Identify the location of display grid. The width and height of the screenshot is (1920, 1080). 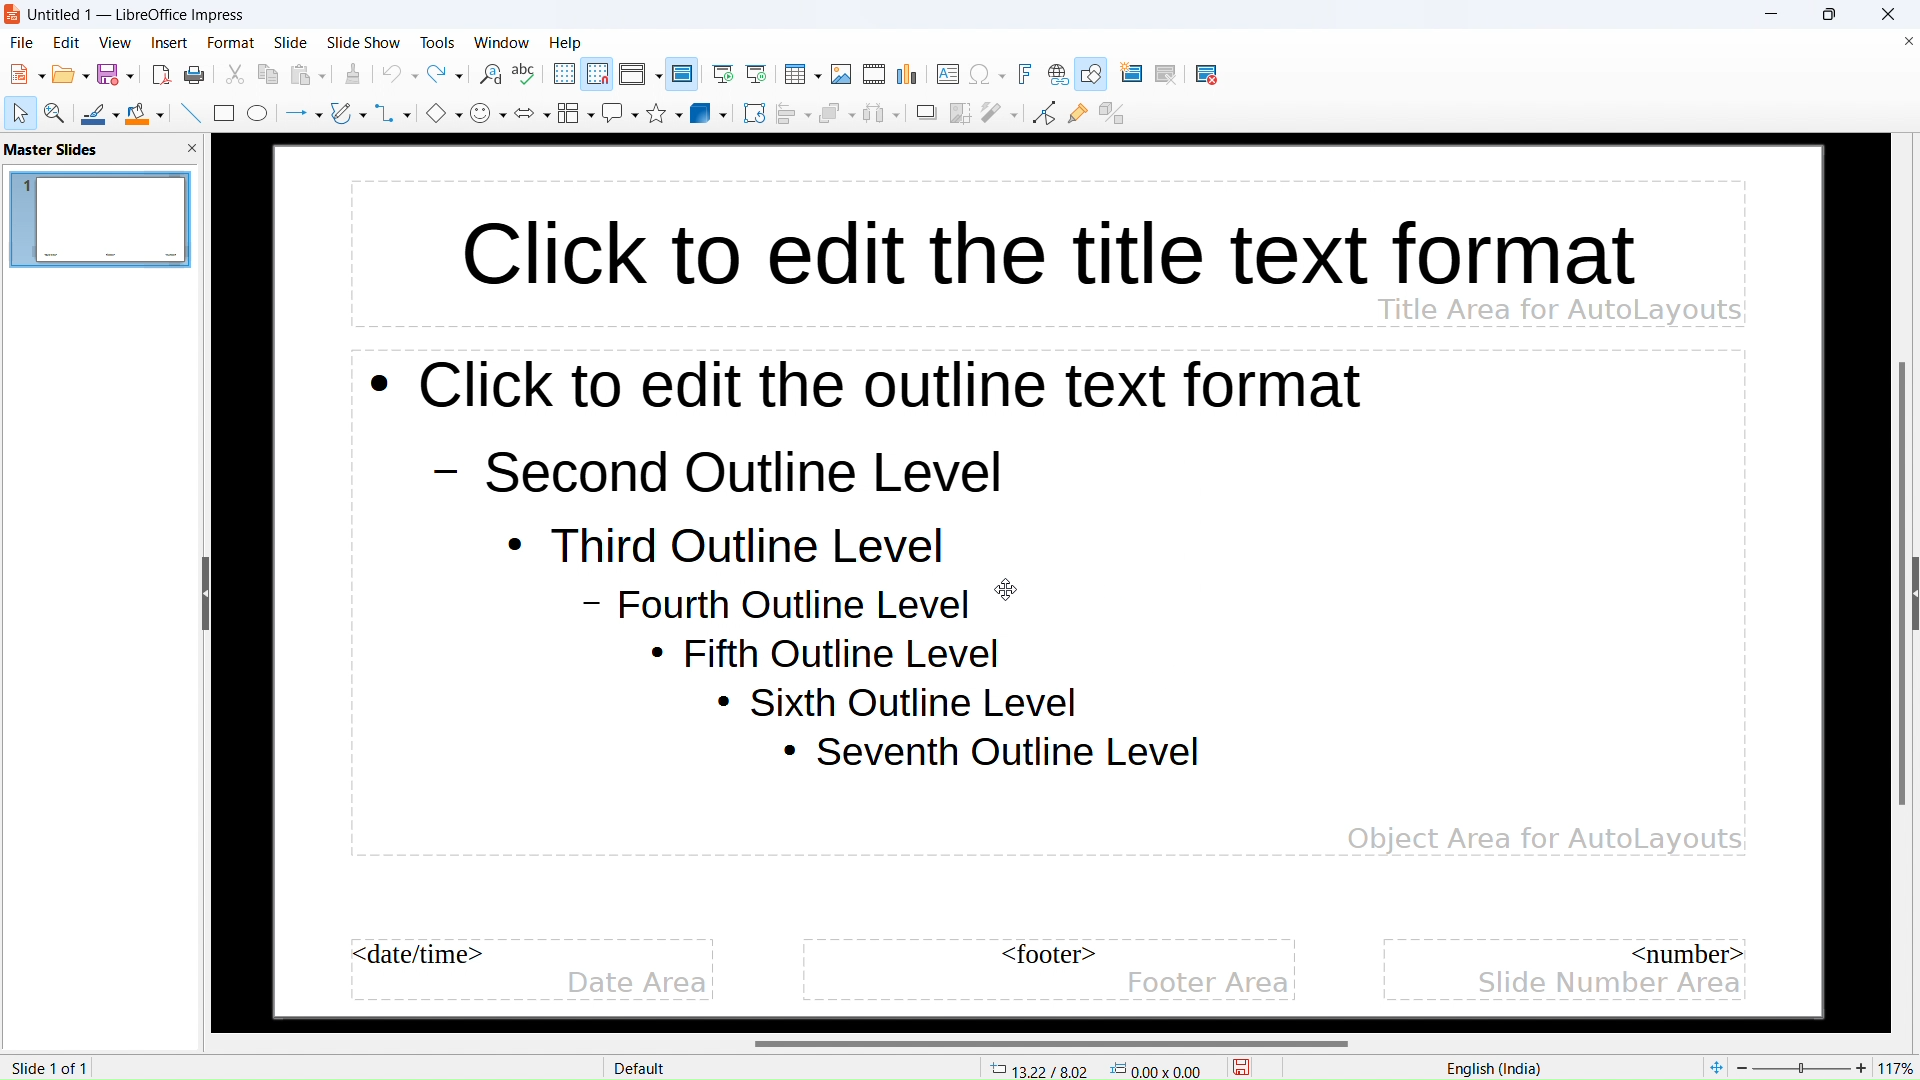
(565, 74).